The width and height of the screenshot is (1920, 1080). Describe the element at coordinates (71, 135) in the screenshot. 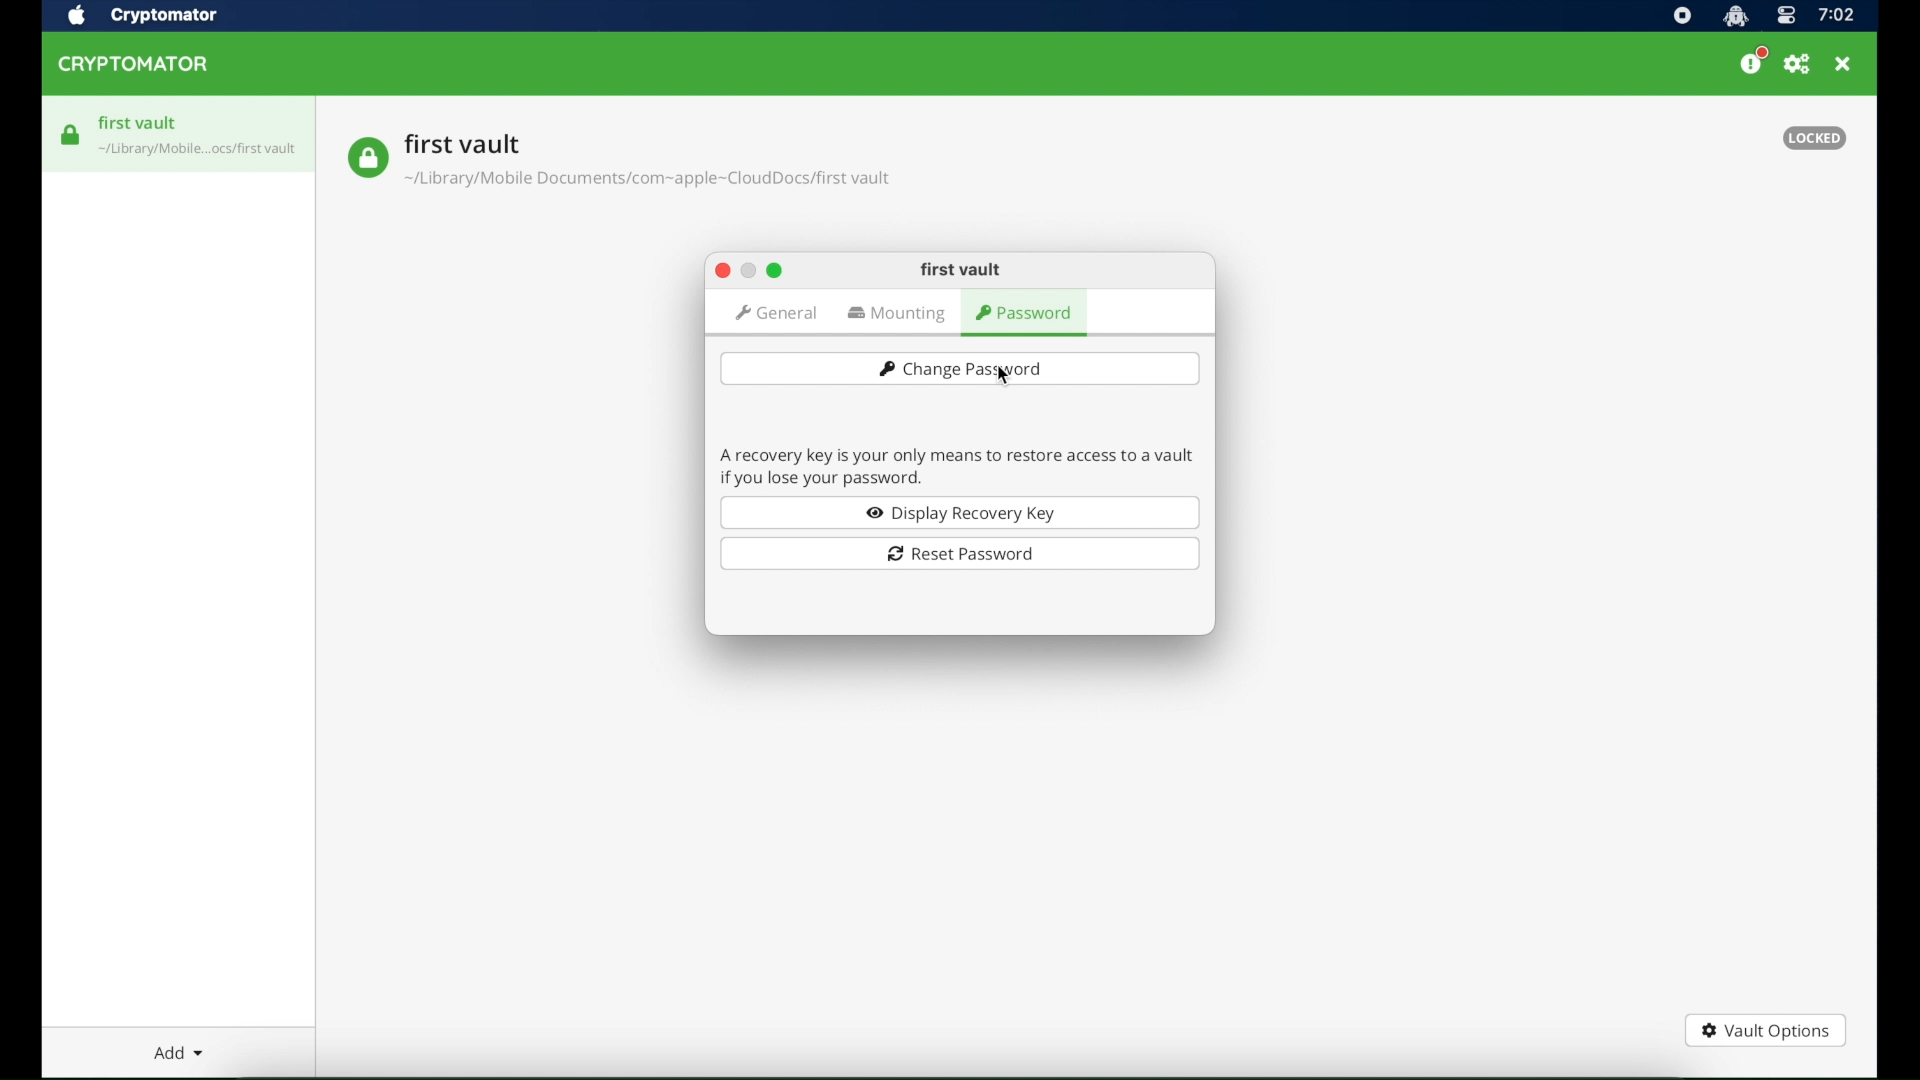

I see `vault icon` at that location.